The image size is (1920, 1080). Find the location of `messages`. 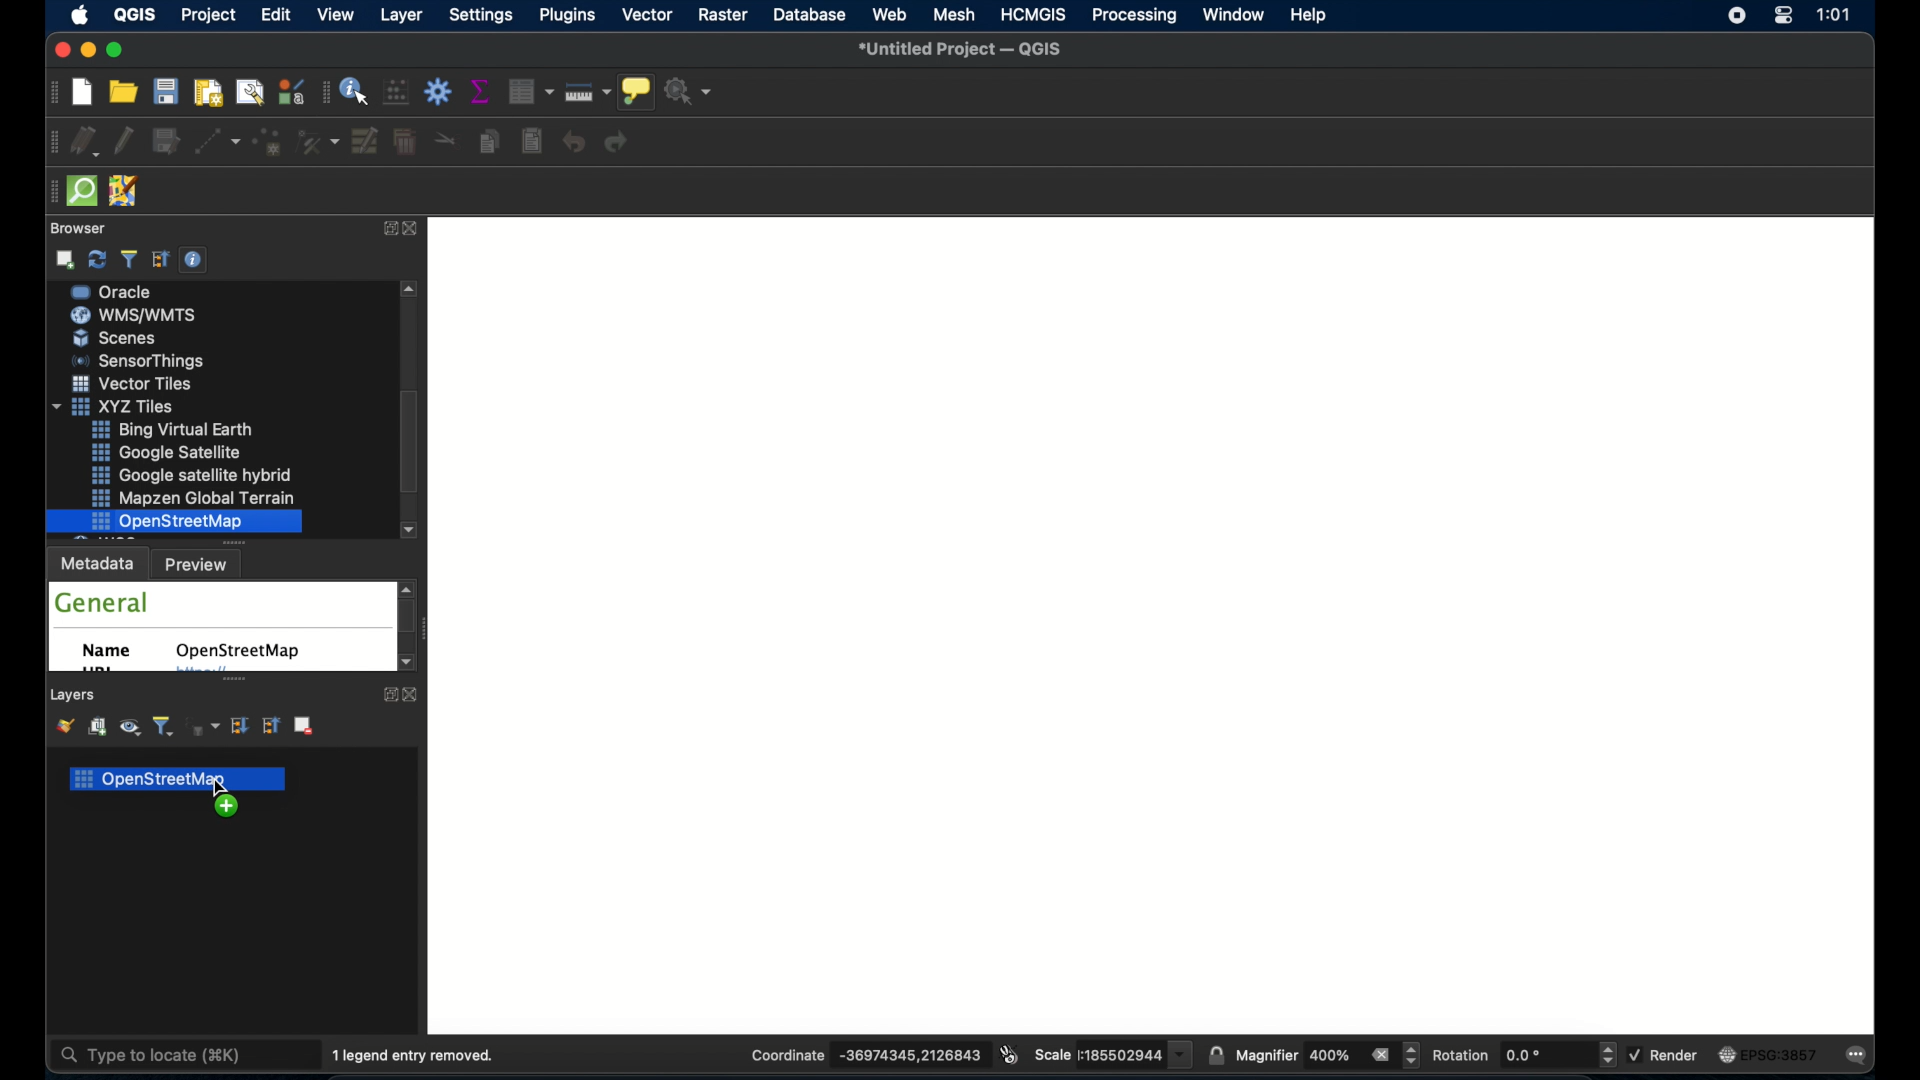

messages is located at coordinates (1861, 1054).